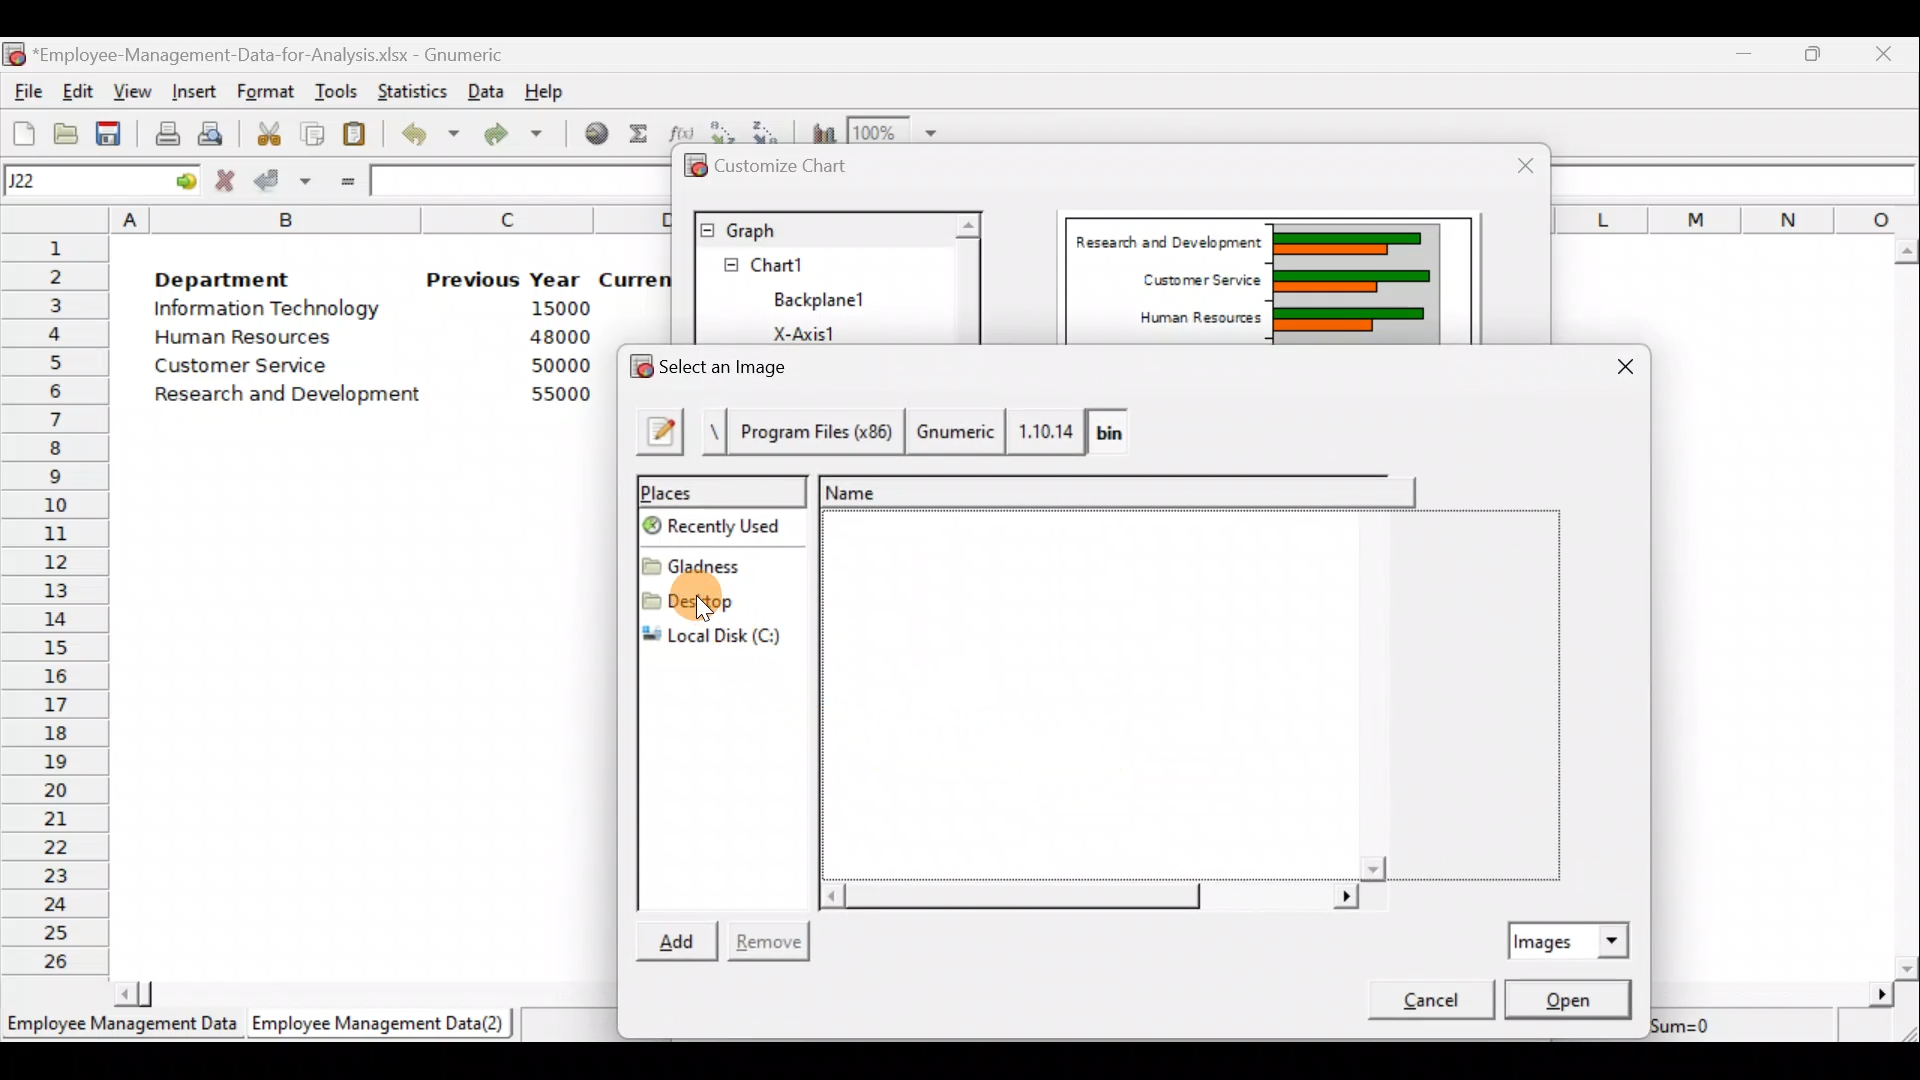  What do you see at coordinates (1424, 1004) in the screenshot?
I see `Cancel` at bounding box center [1424, 1004].